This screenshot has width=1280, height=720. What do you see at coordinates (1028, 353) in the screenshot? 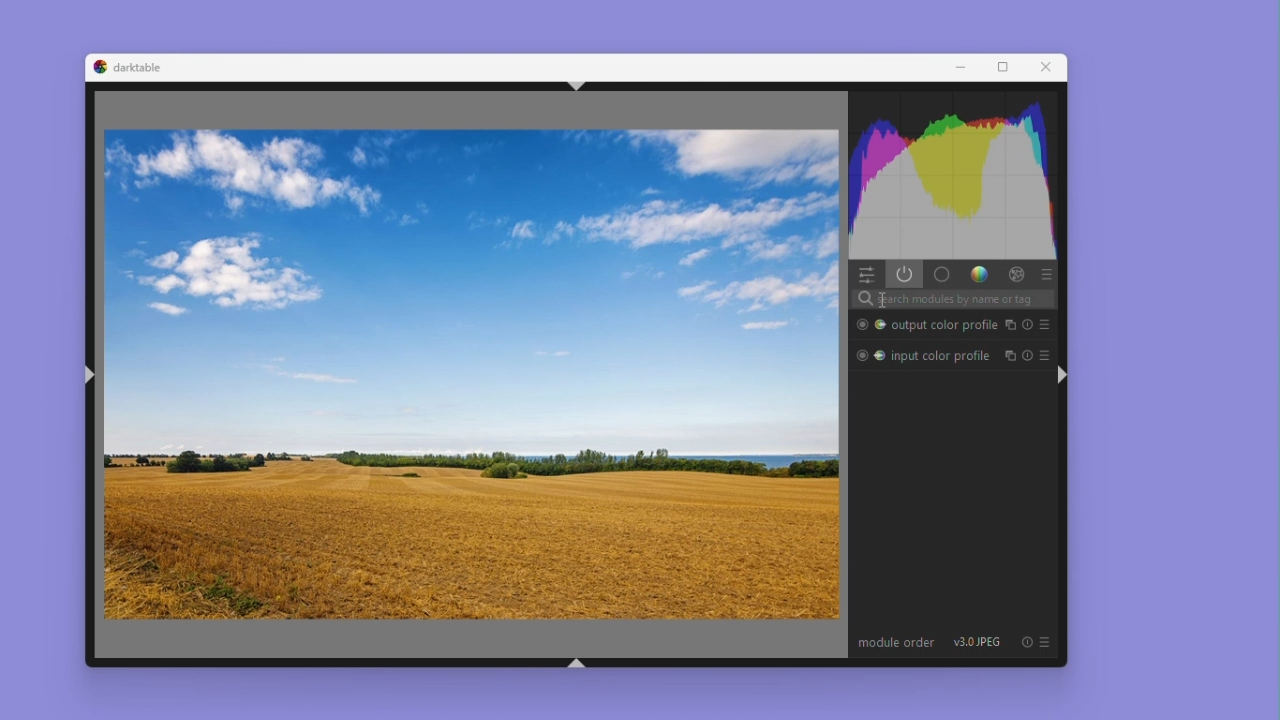
I see `Reset` at bounding box center [1028, 353].